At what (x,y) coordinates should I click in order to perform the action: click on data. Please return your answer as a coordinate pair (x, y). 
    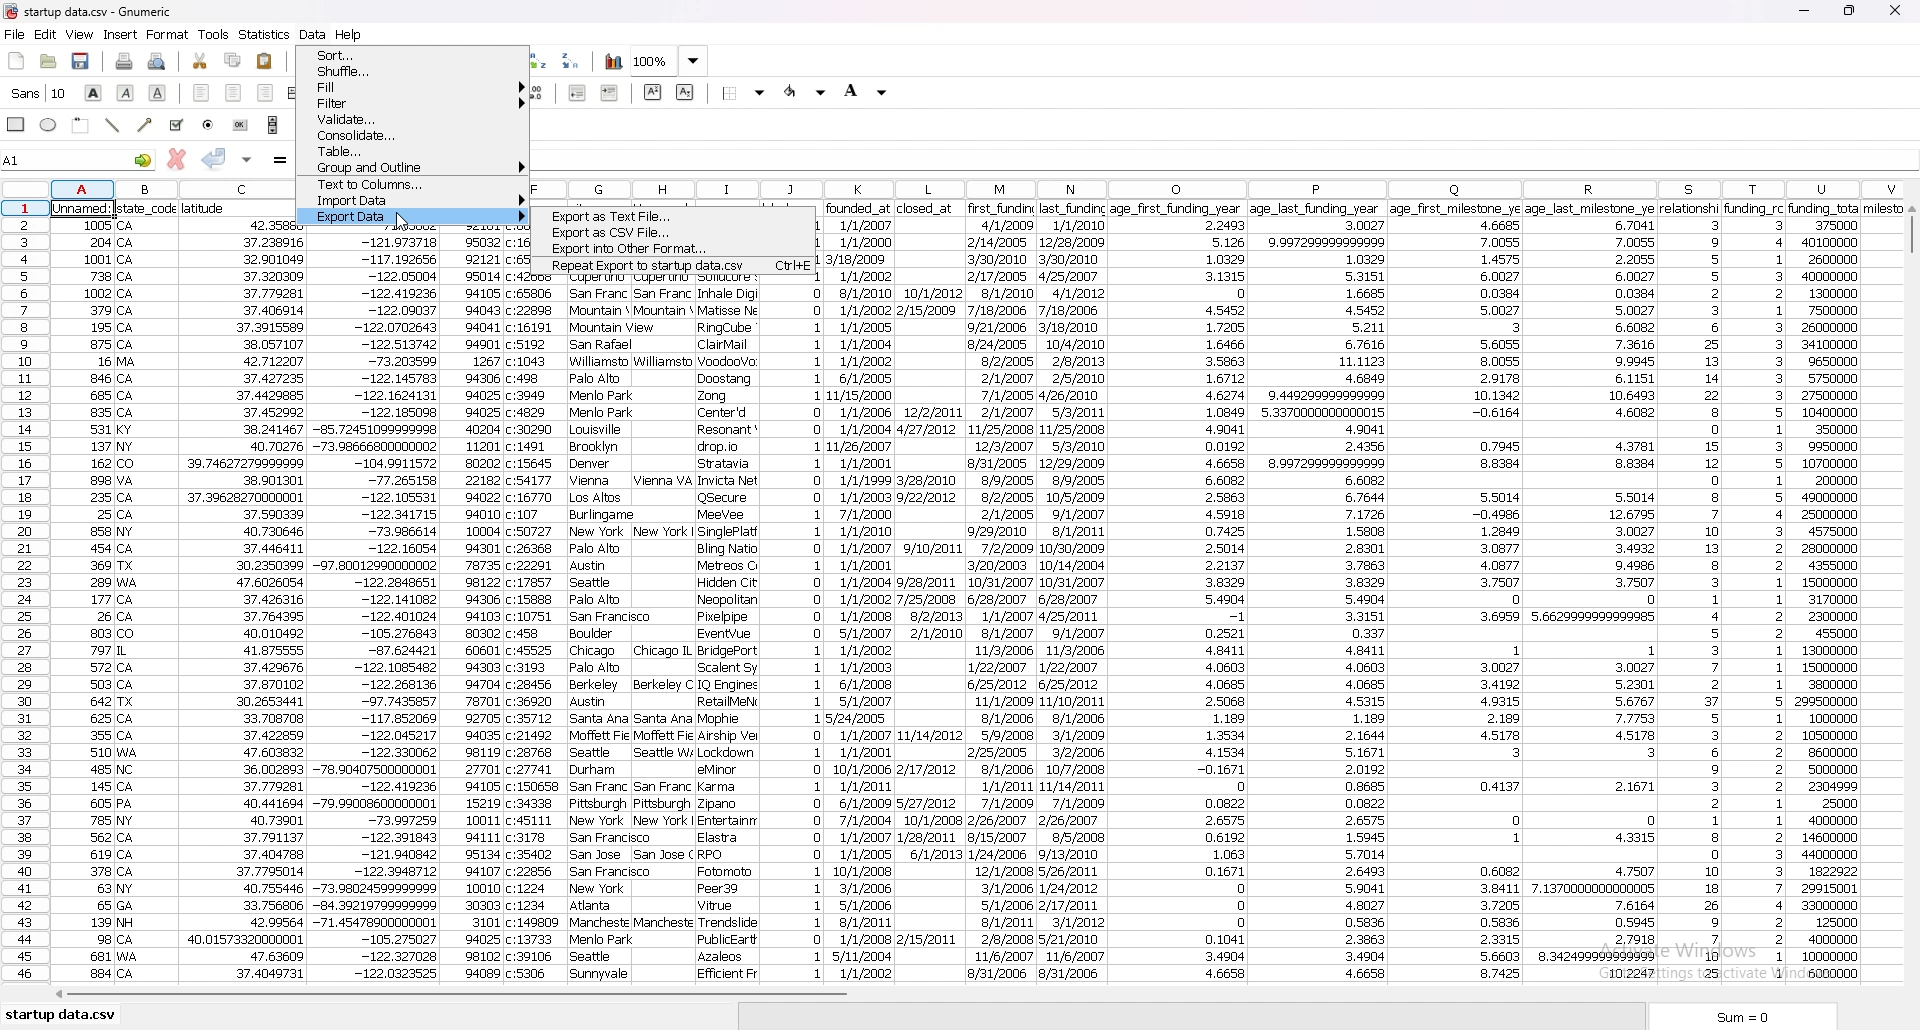
    Looking at the image, I should click on (238, 592).